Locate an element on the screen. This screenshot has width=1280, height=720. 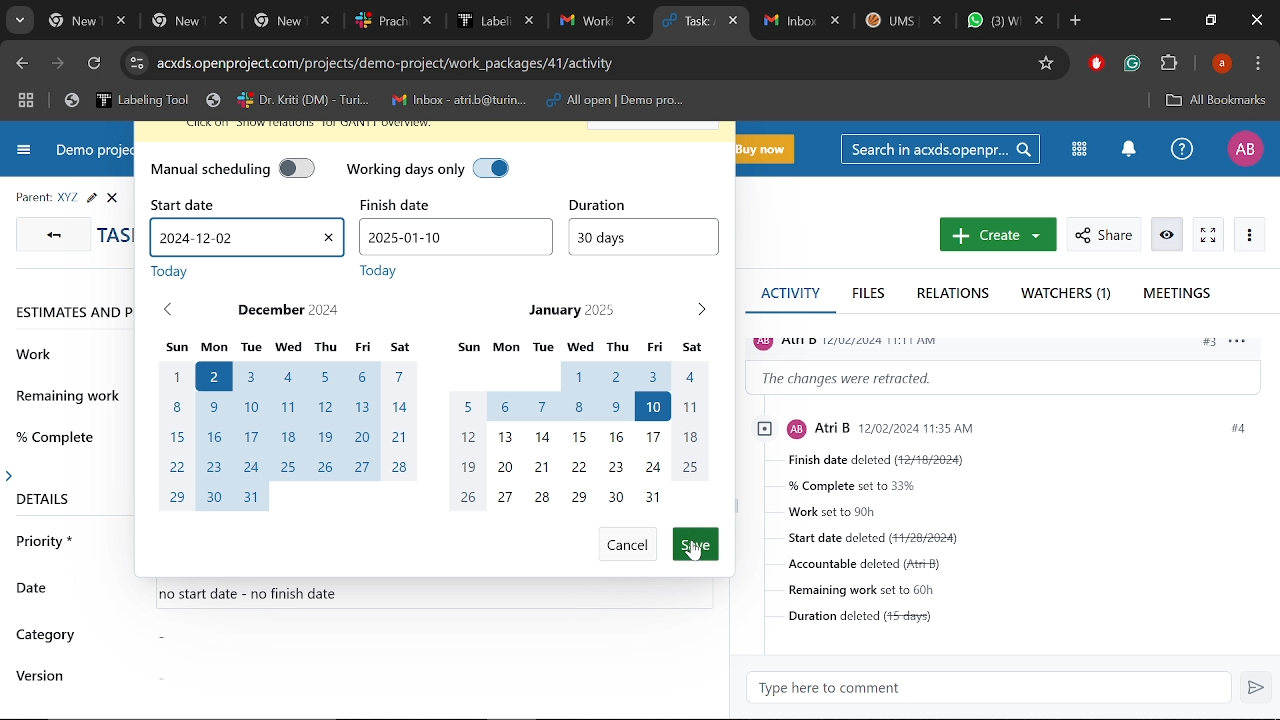
Current tab is located at coordinates (690, 22).